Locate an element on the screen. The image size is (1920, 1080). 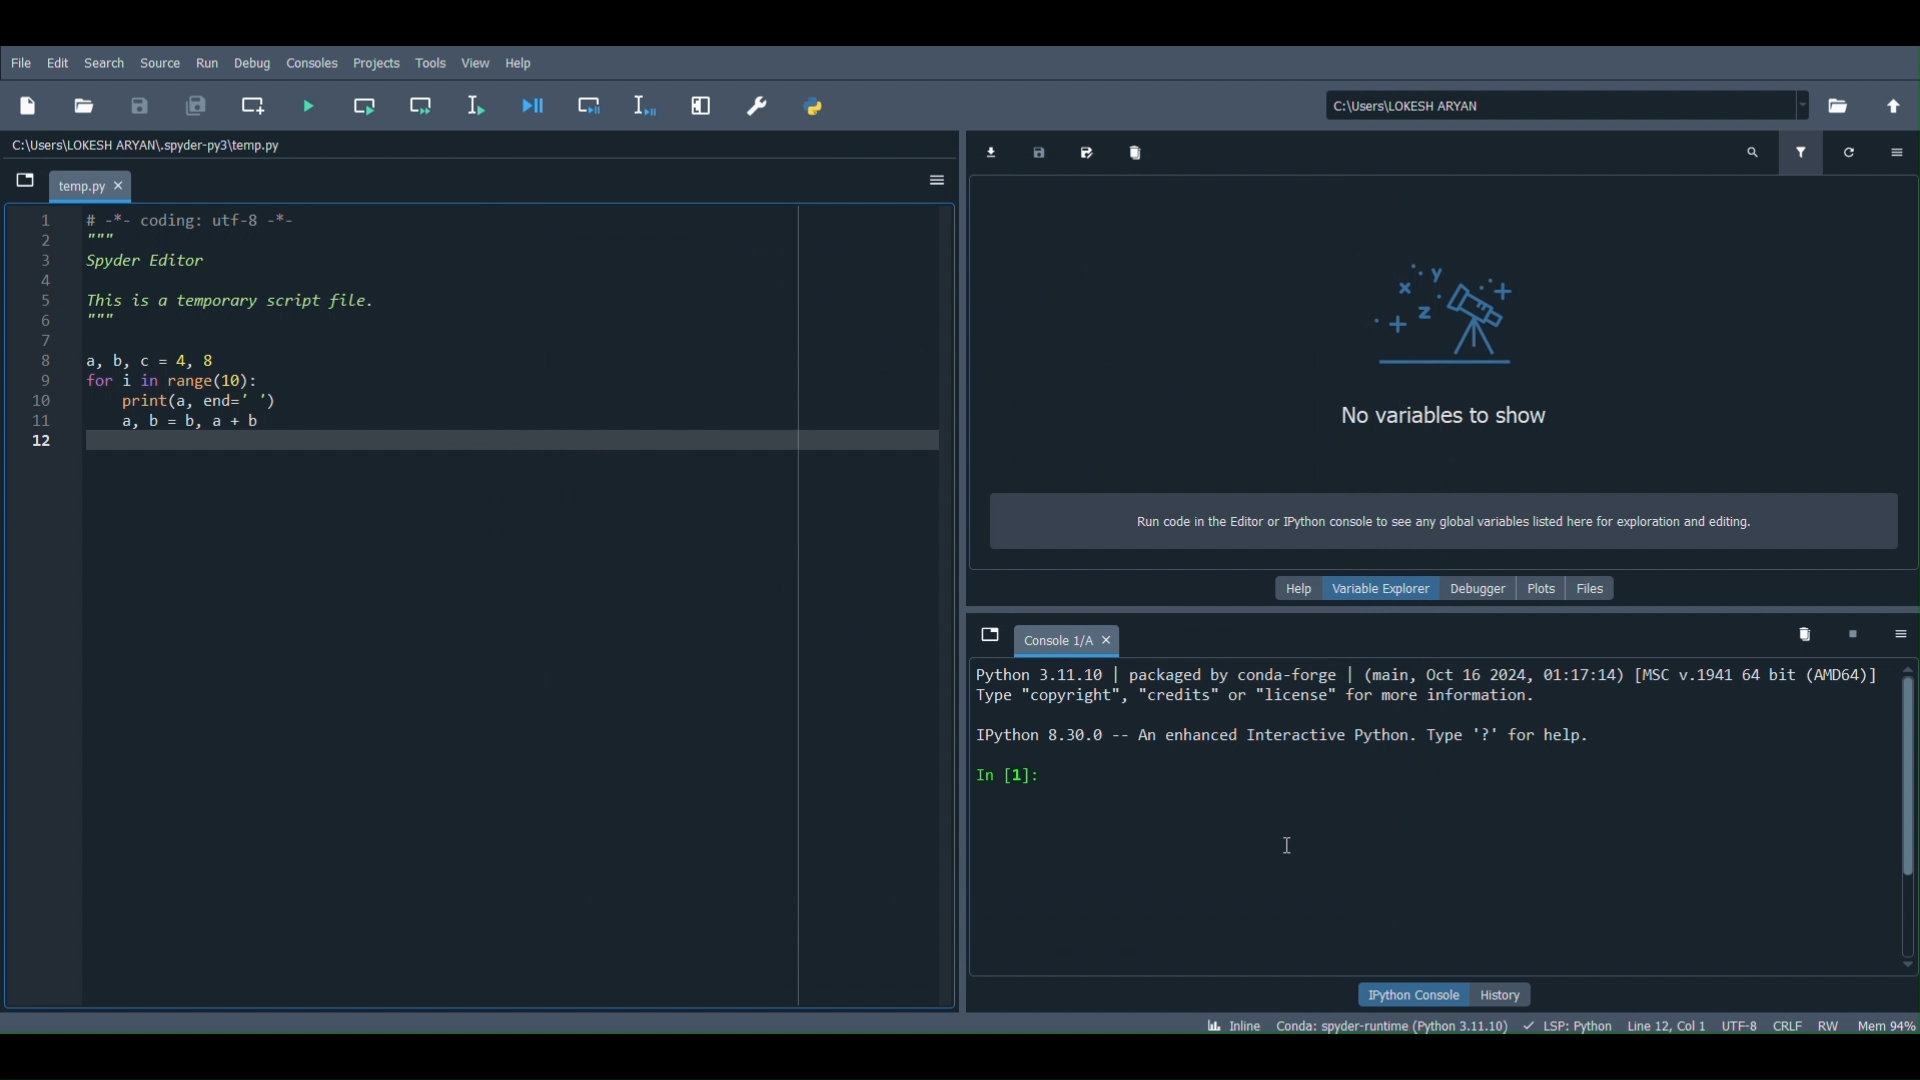
Browse tabs is located at coordinates (988, 634).